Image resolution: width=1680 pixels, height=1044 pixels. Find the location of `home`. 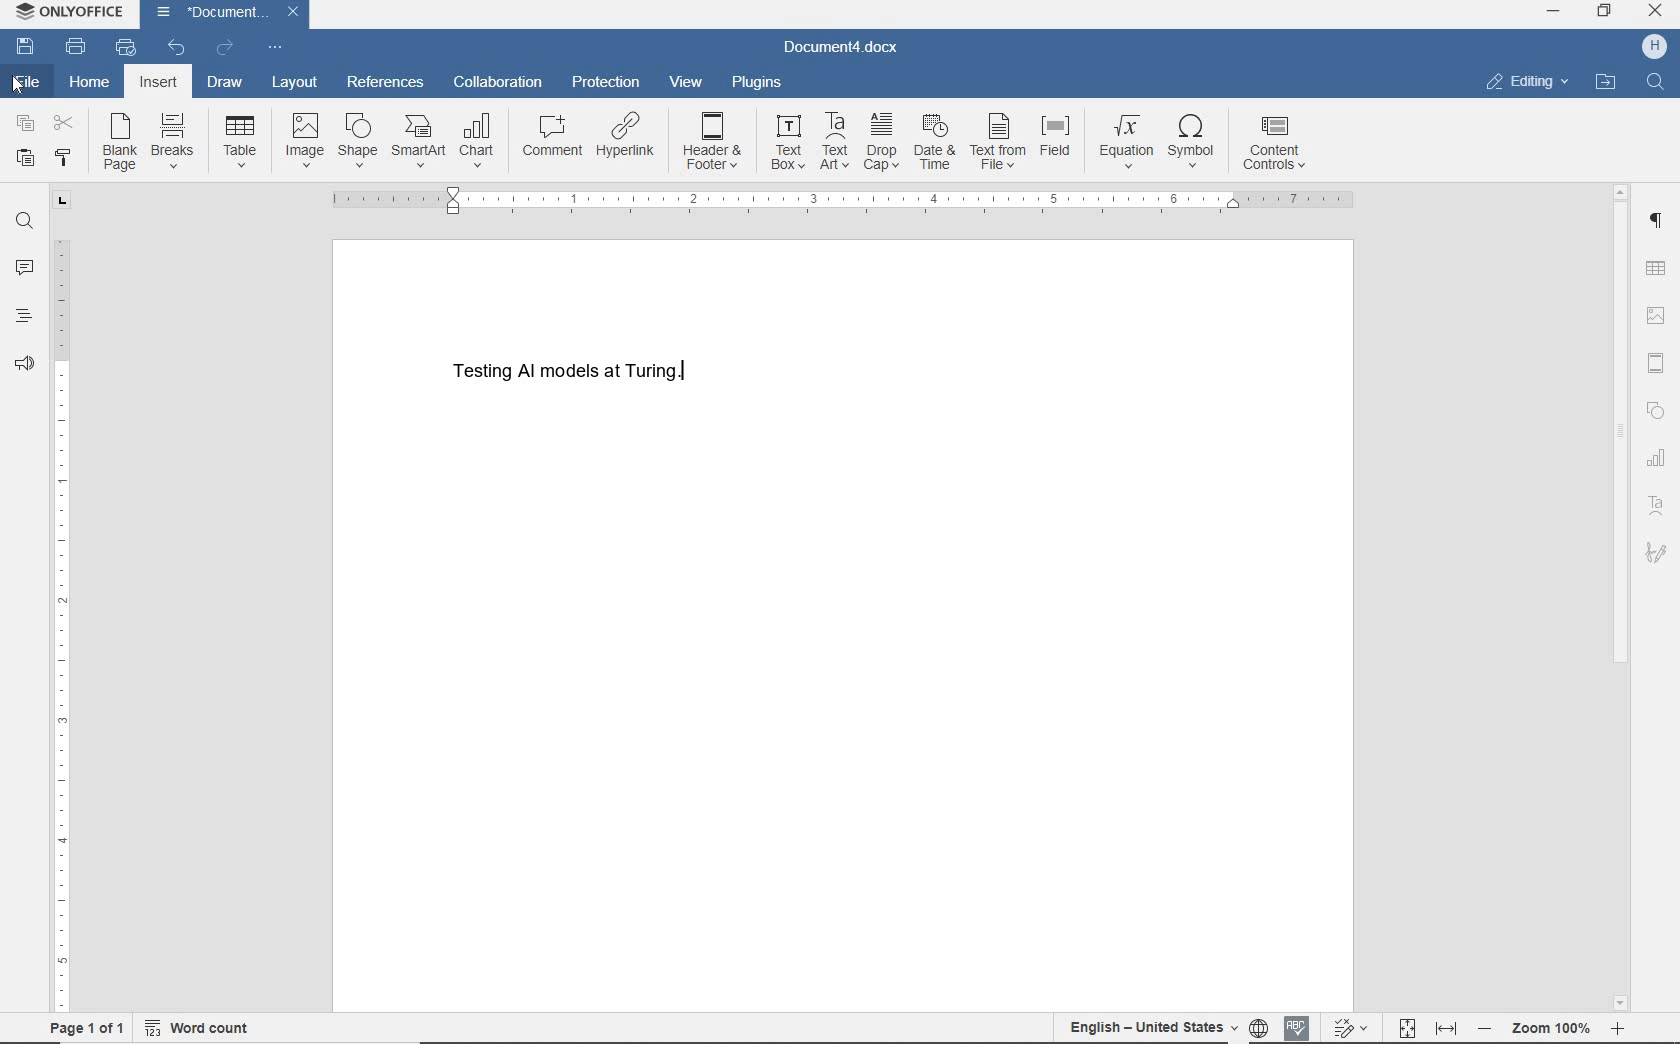

home is located at coordinates (91, 86).